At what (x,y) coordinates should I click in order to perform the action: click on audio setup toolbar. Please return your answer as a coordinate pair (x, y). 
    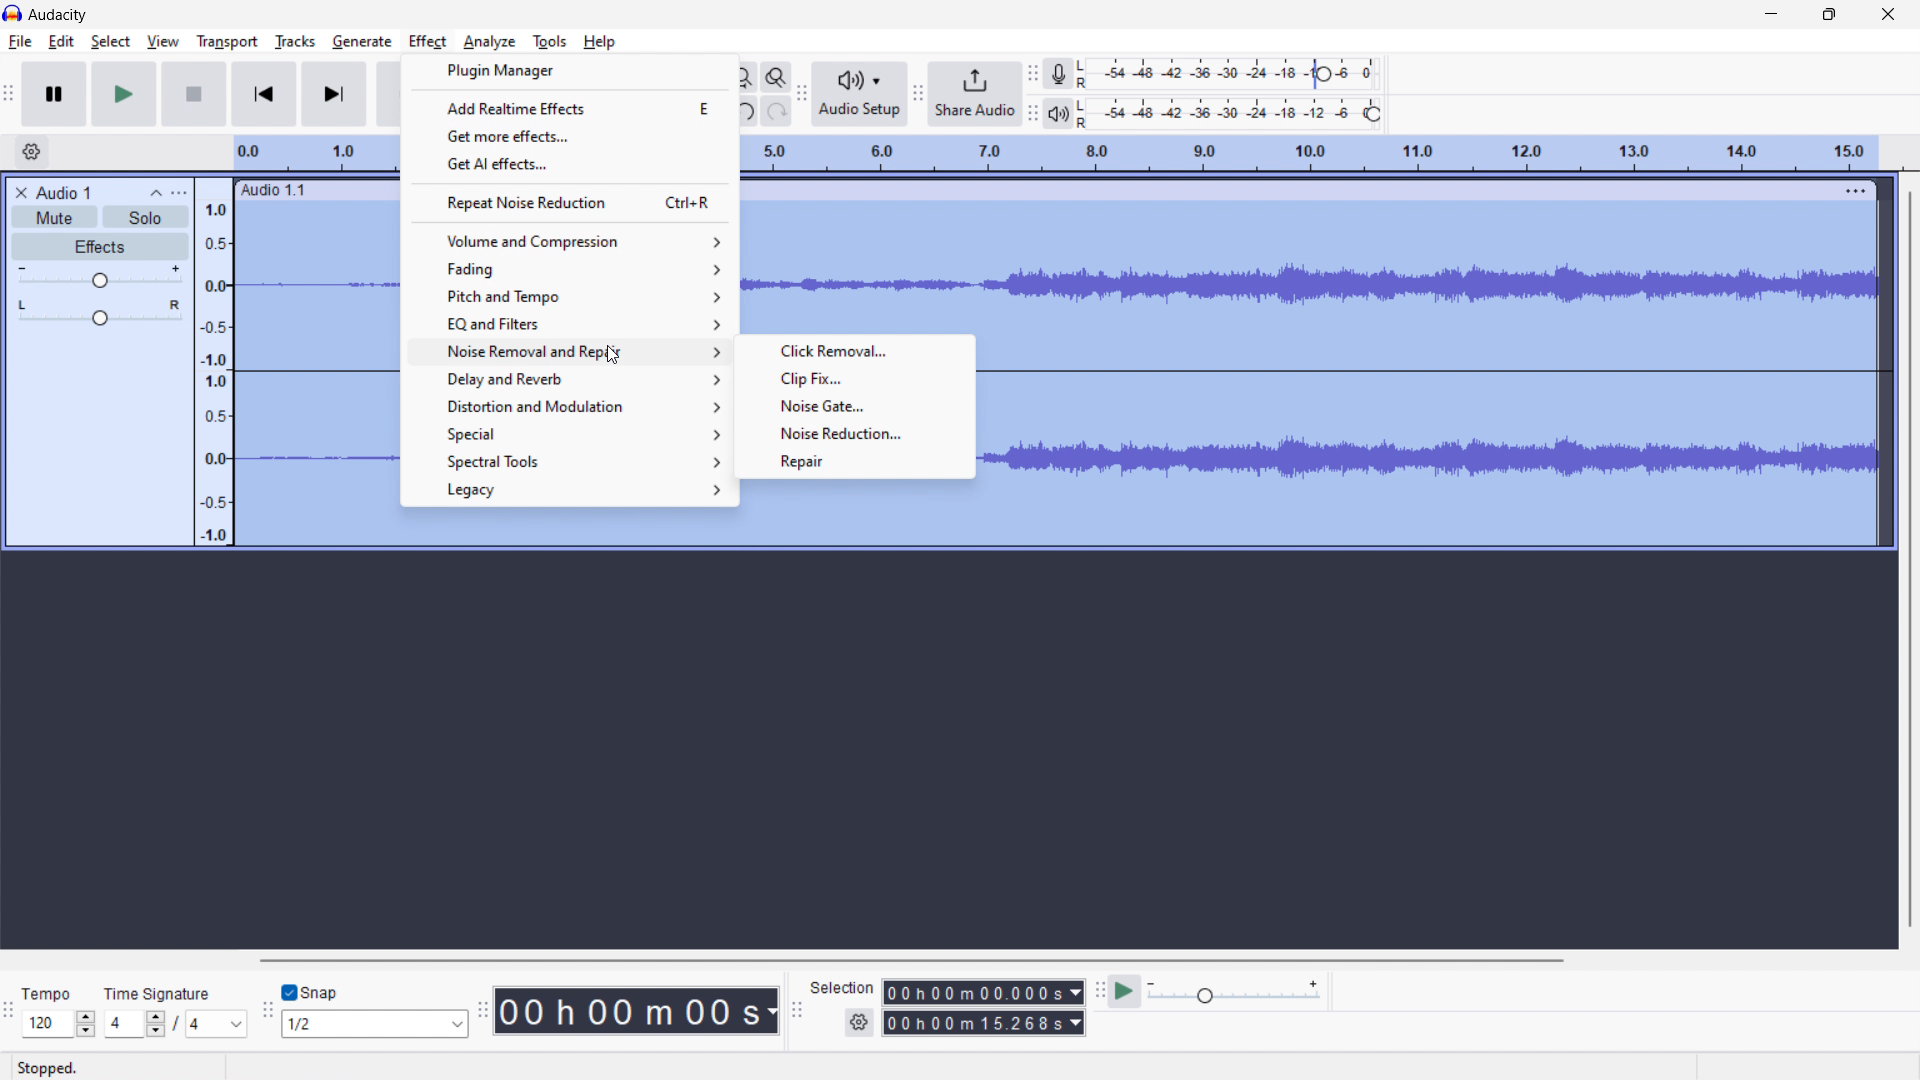
    Looking at the image, I should click on (801, 94).